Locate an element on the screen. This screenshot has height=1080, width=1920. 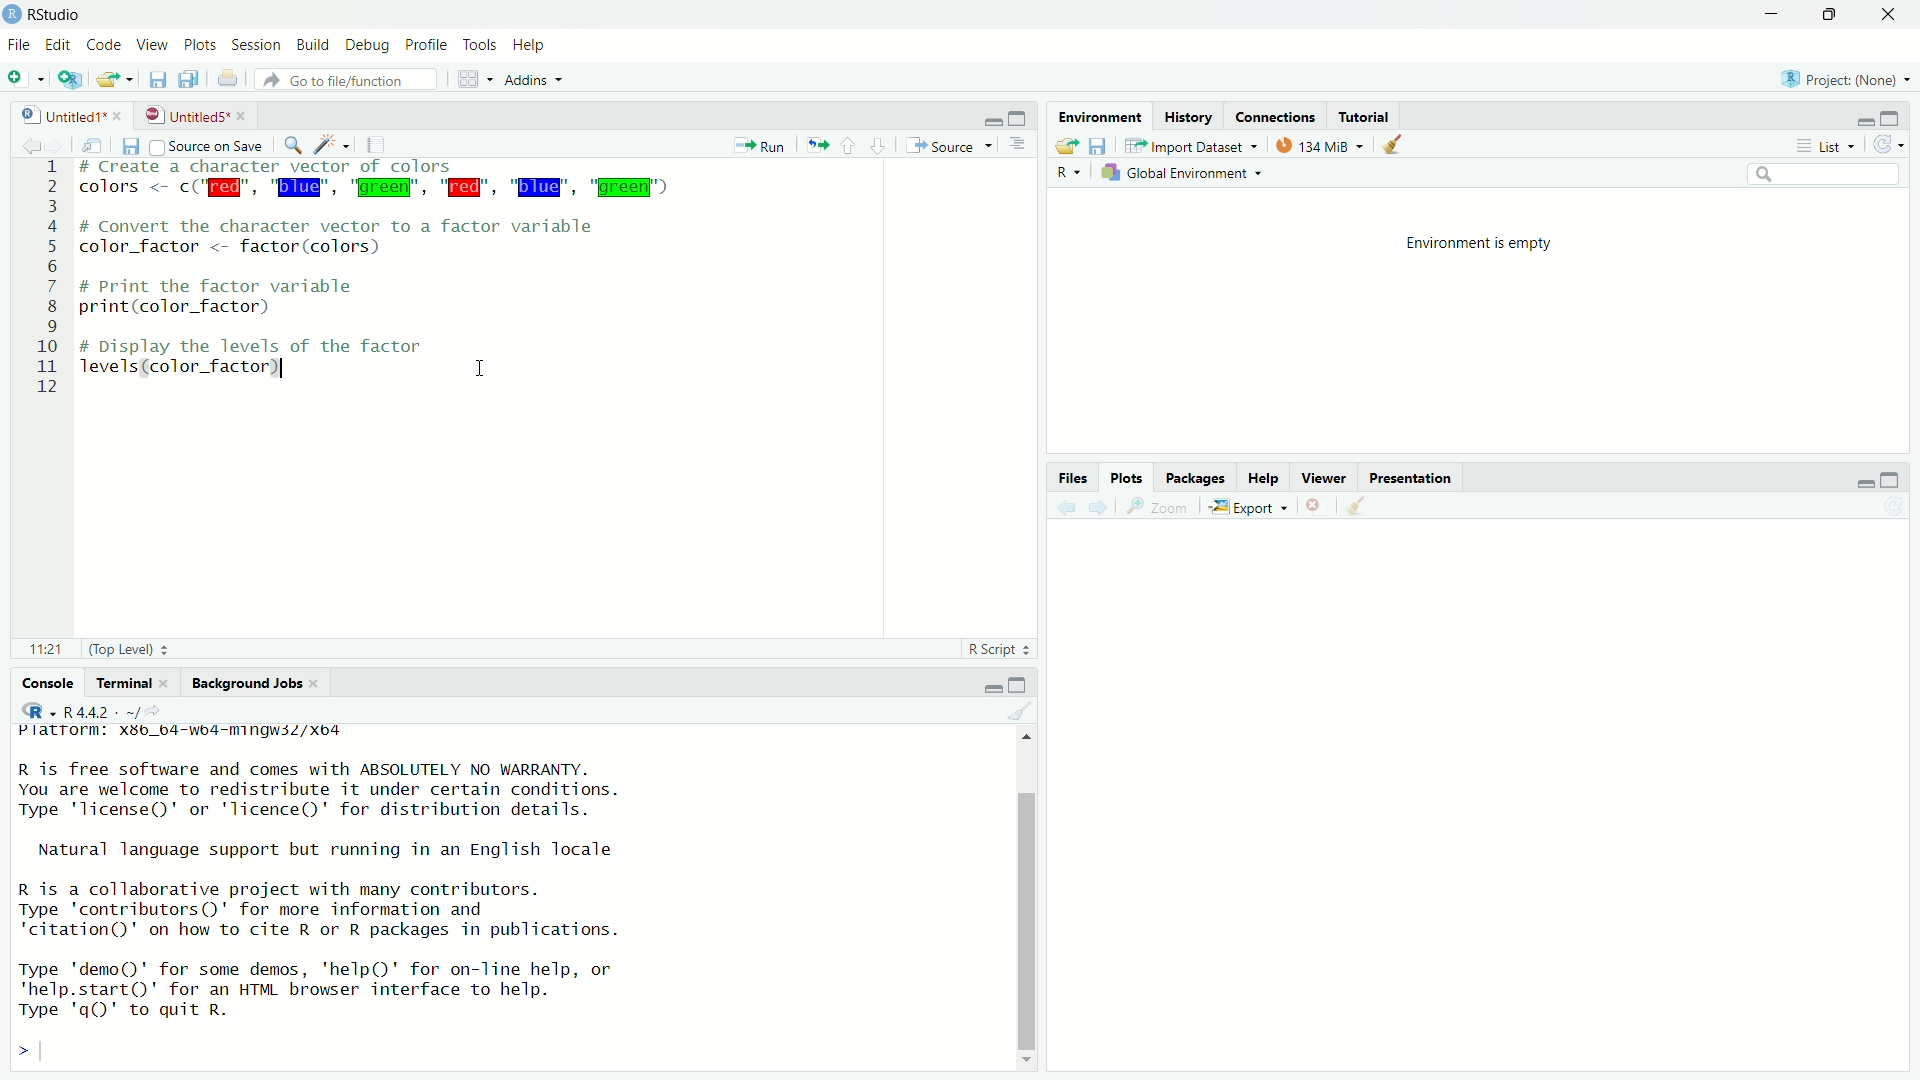
Environment is located at coordinates (1103, 115).